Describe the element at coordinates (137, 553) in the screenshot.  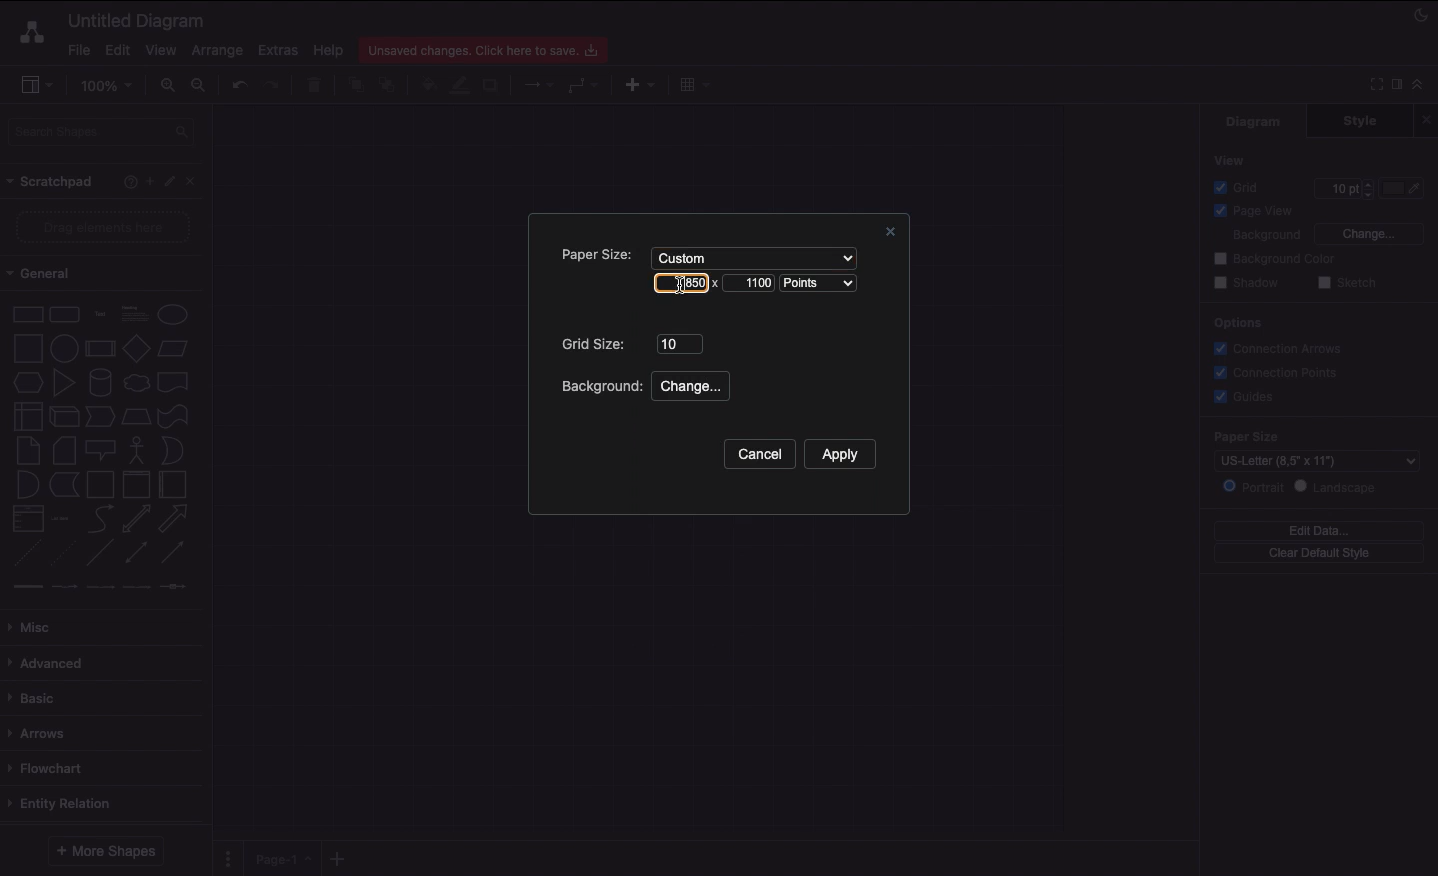
I see `Bidirectional connector` at that location.